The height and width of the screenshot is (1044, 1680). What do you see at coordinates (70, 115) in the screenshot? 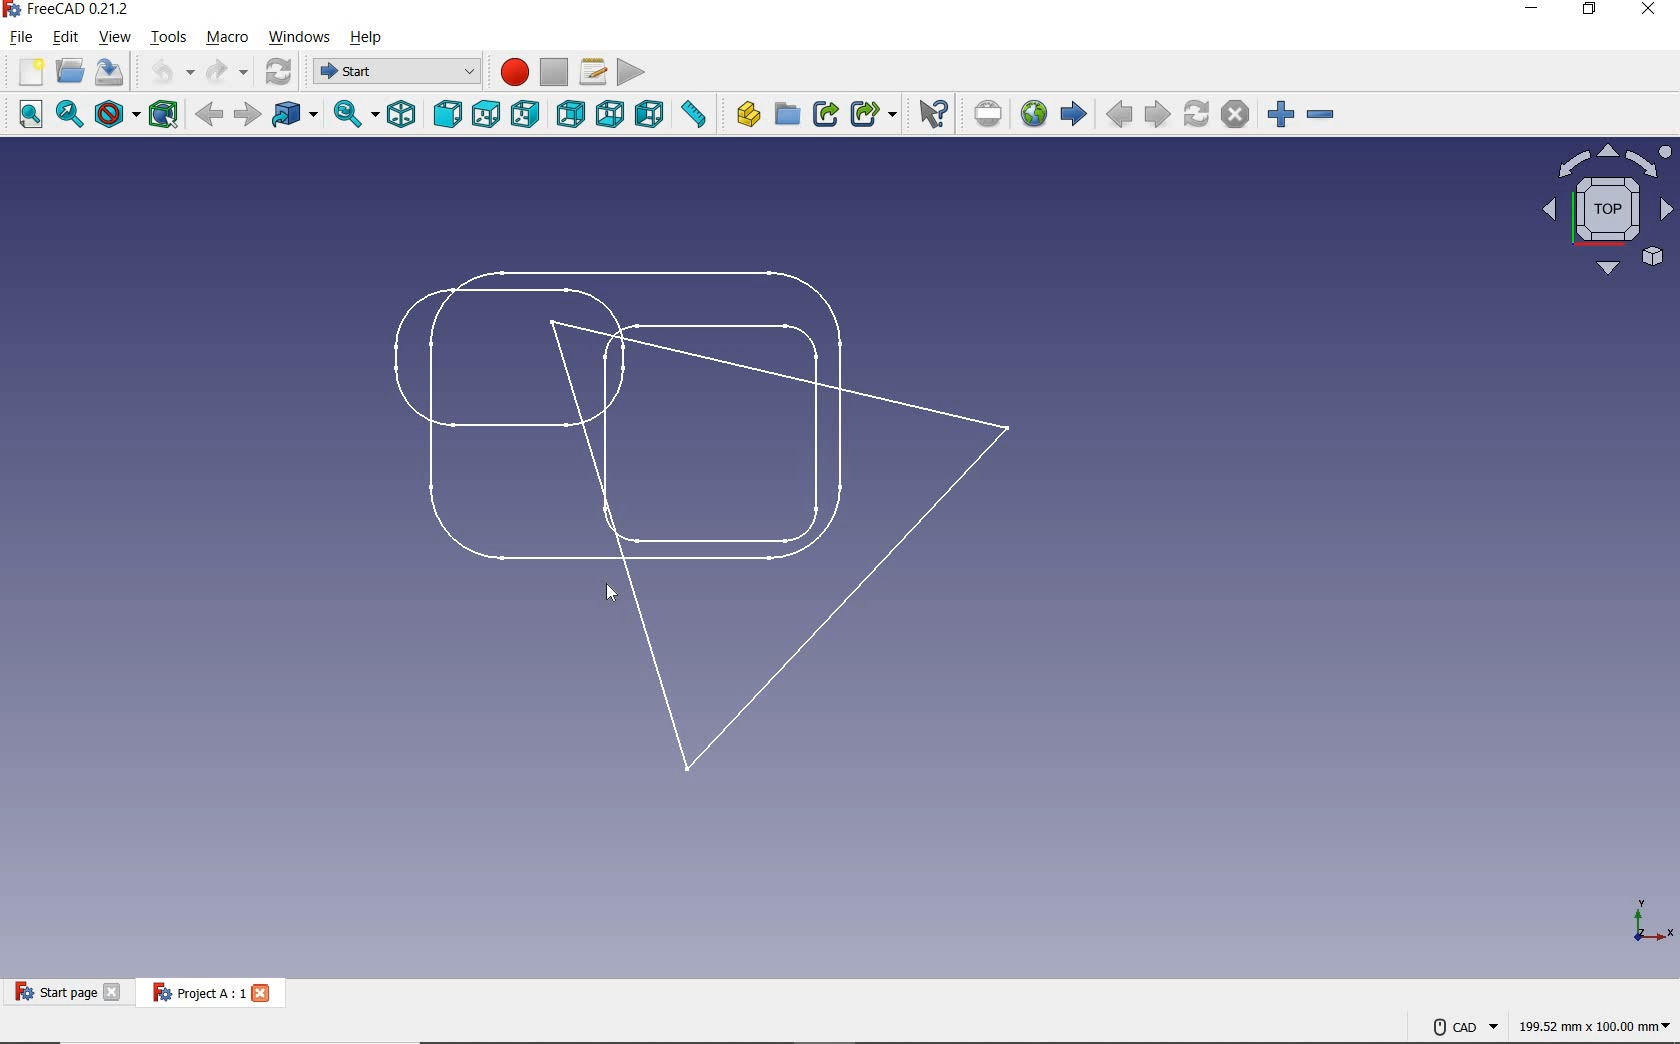
I see `FIT SELECTION` at bounding box center [70, 115].